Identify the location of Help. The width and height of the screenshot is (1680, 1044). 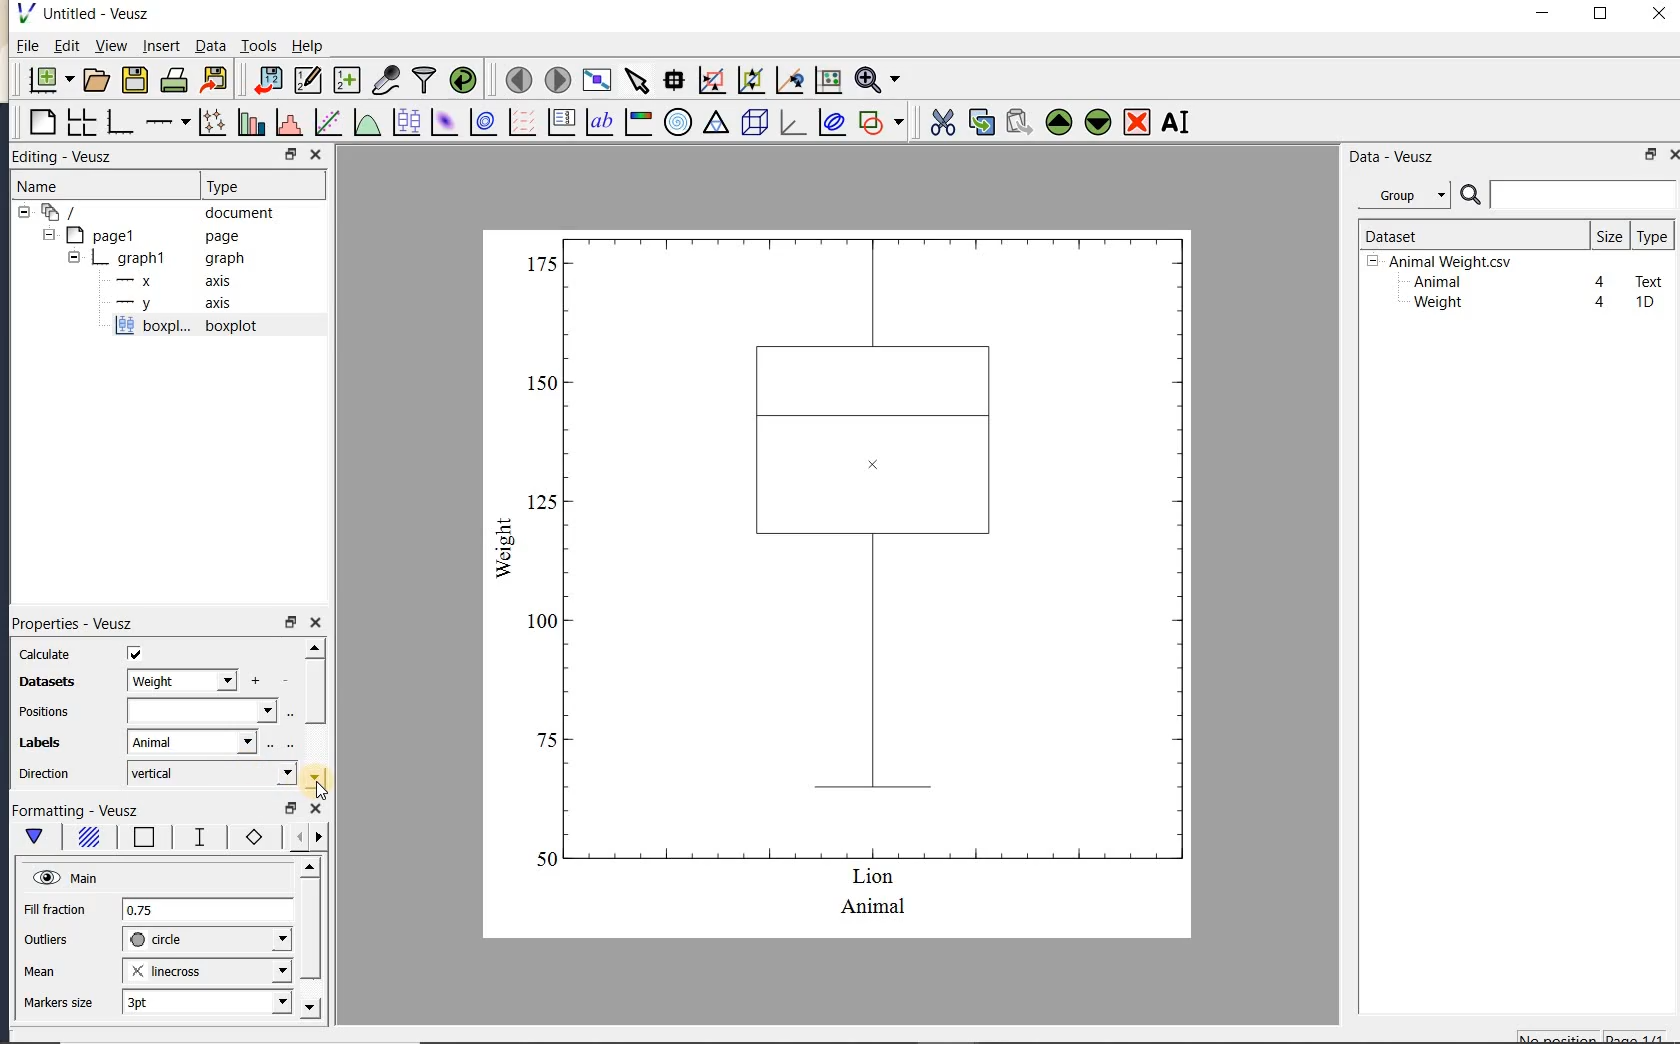
(307, 46).